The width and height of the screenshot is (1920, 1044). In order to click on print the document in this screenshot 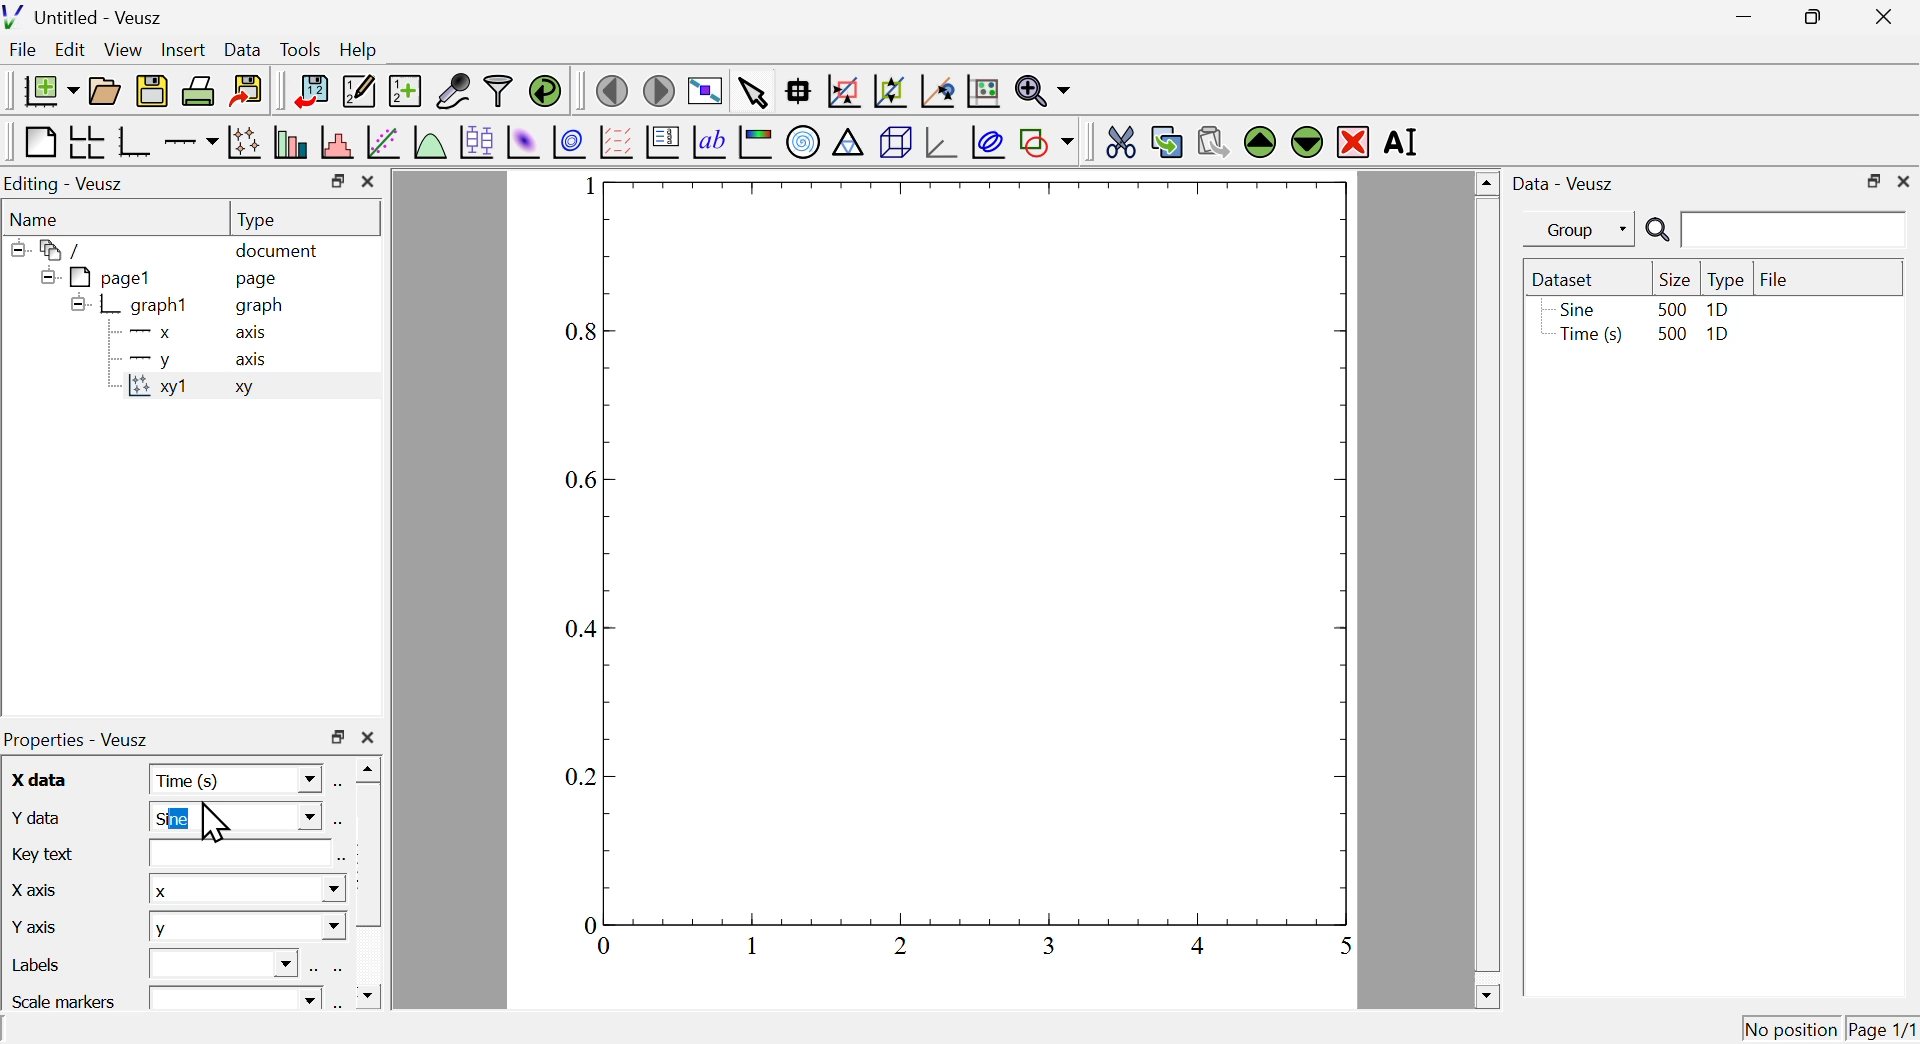, I will do `click(200, 91)`.